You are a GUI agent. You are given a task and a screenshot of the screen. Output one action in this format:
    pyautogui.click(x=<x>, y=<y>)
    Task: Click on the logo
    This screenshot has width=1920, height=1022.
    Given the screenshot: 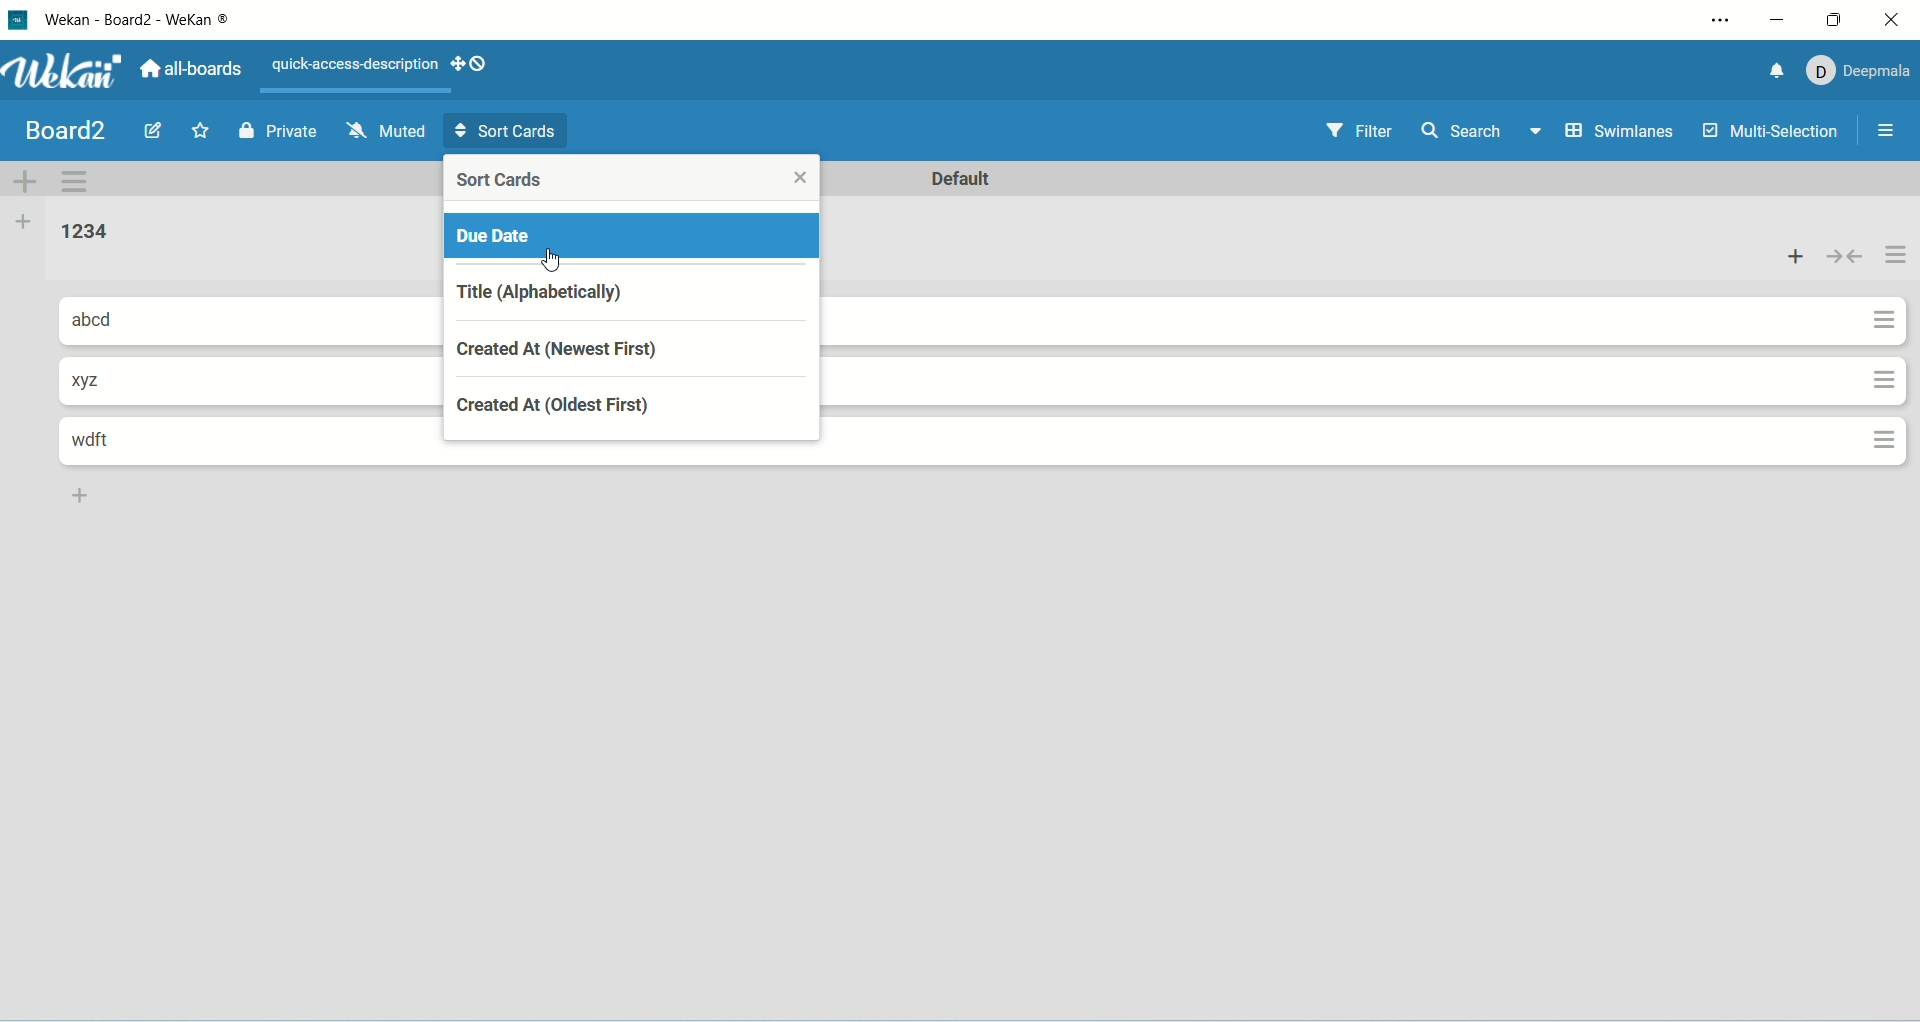 What is the action you would take?
    pyautogui.click(x=20, y=23)
    